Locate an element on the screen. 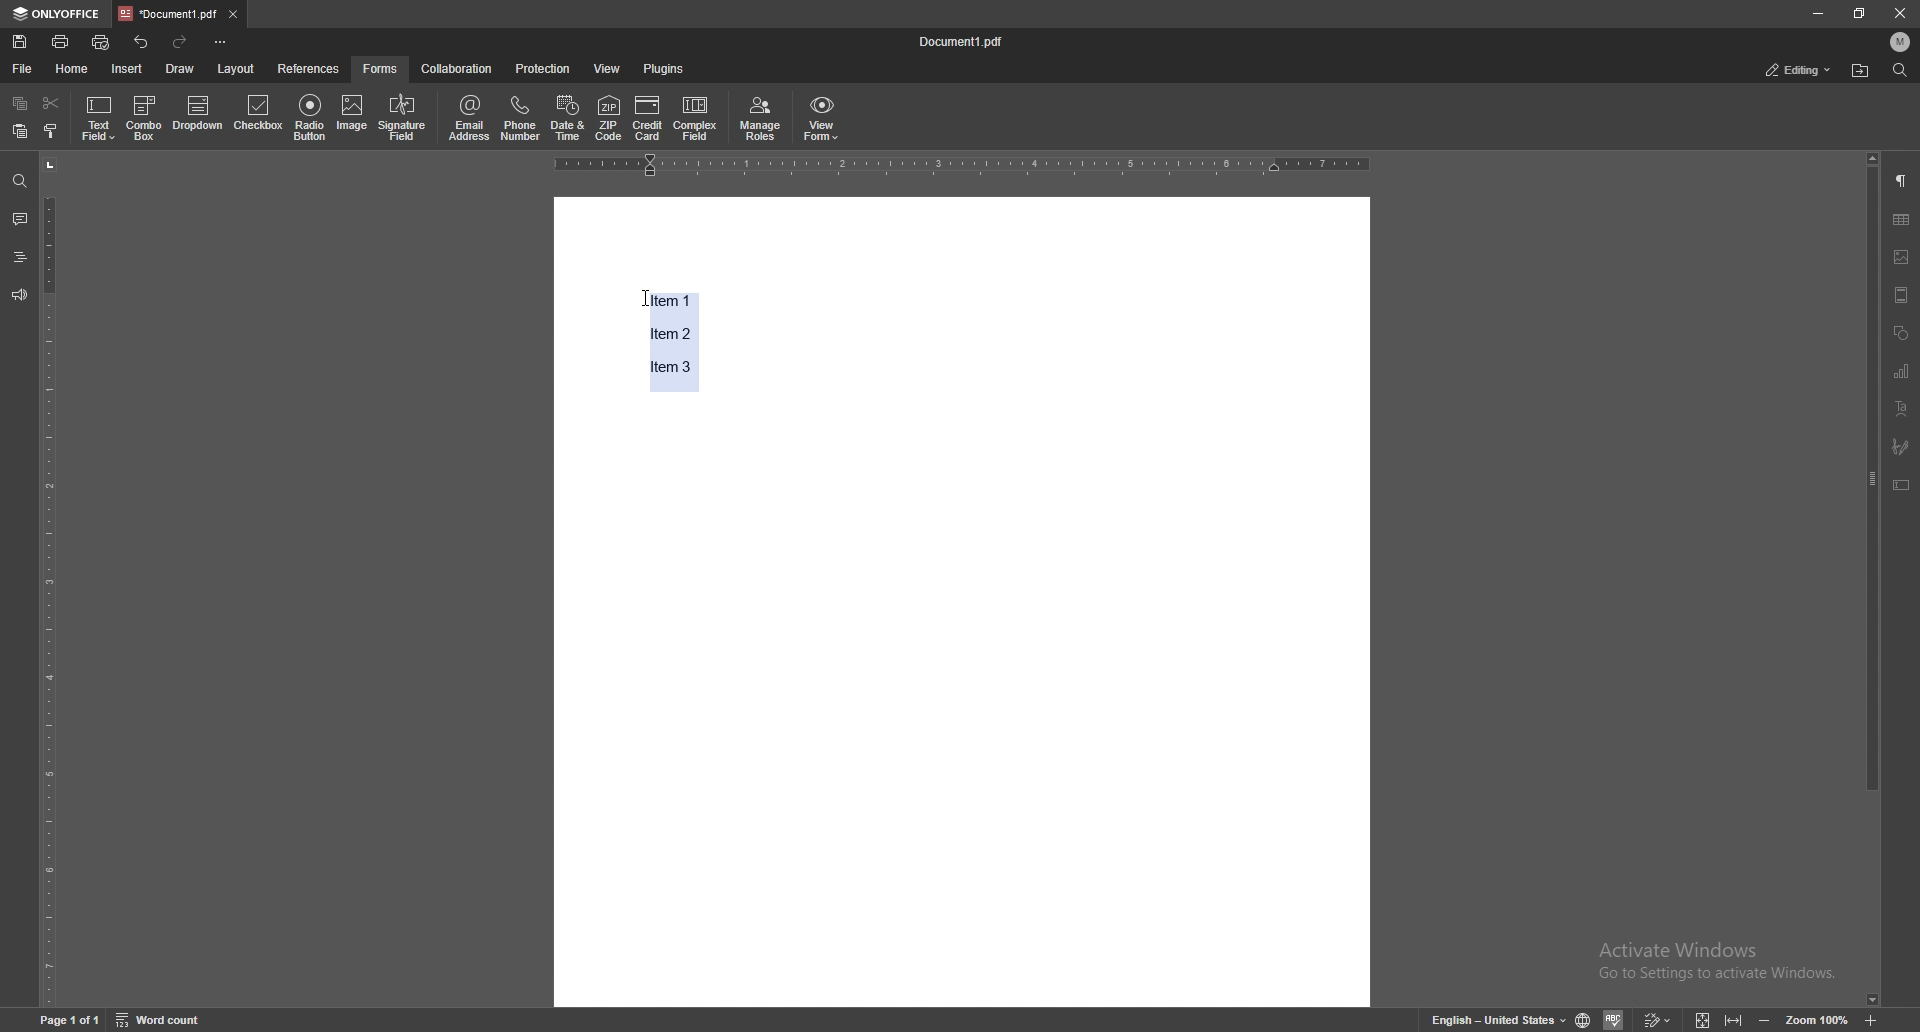 The image size is (1920, 1032). zoom is located at coordinates (1816, 1018).